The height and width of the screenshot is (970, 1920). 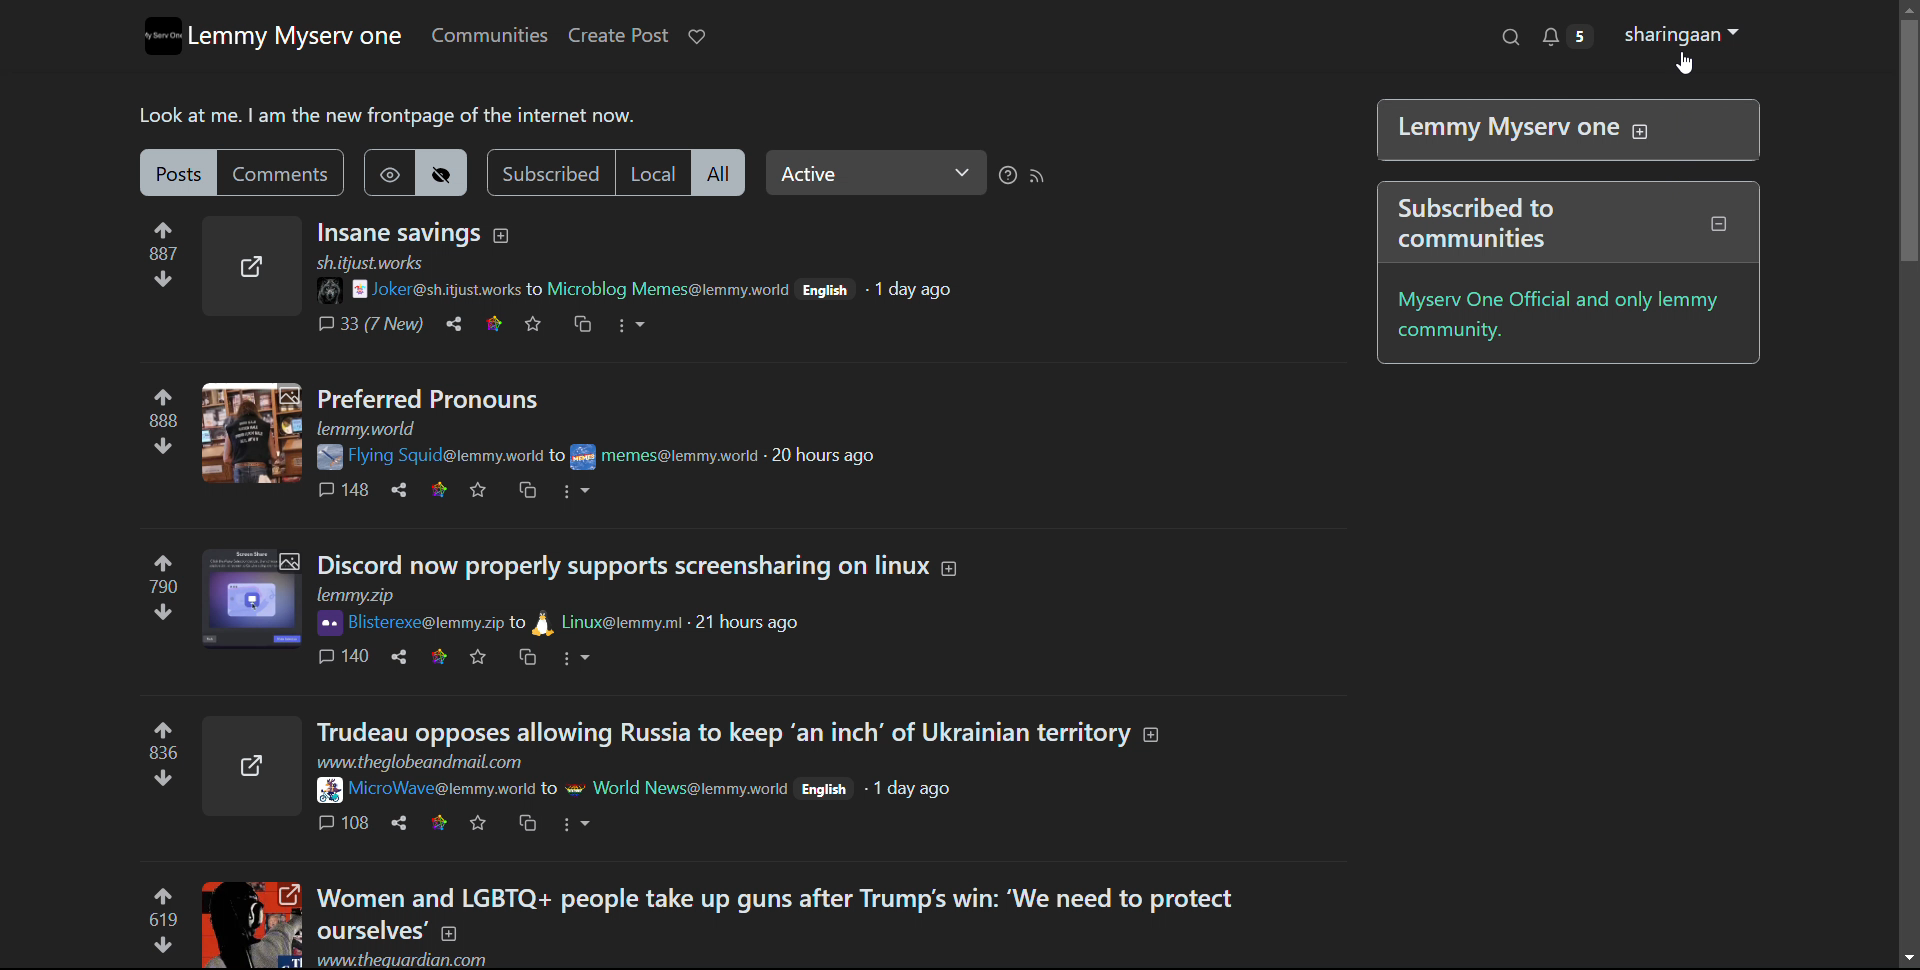 I want to click on sorting help, so click(x=1007, y=174).